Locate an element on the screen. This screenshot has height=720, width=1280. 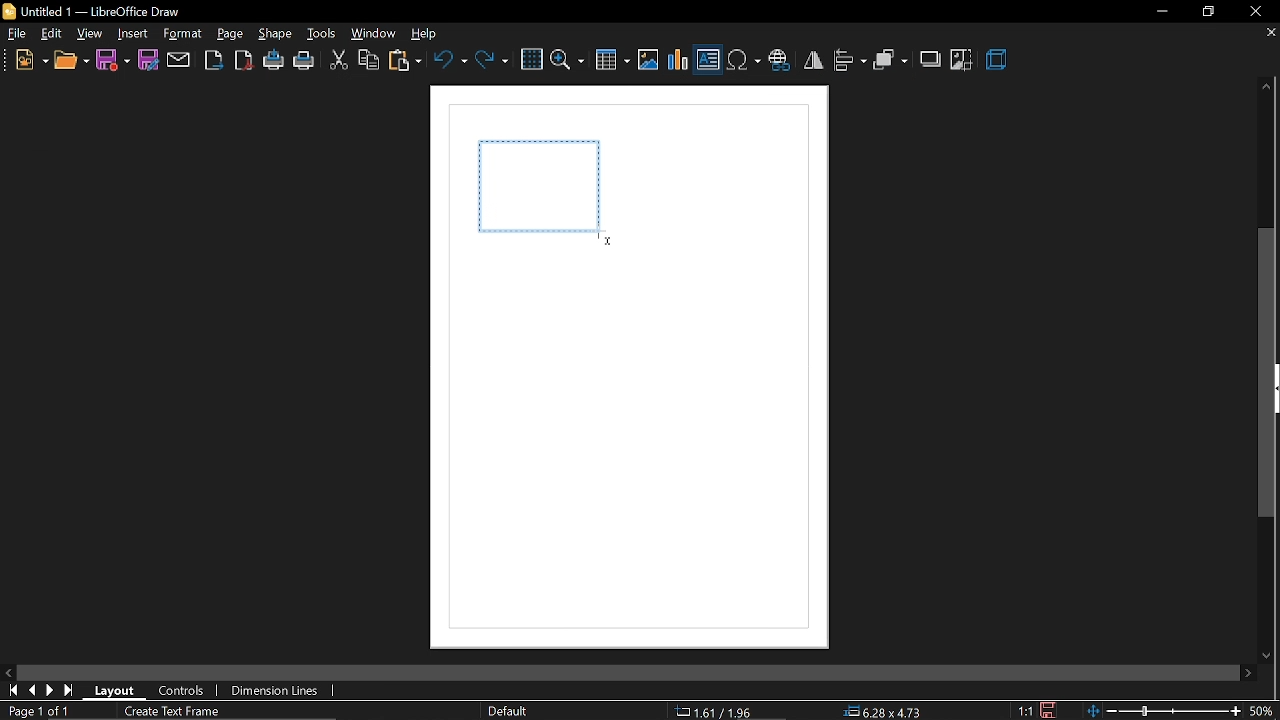
export is located at coordinates (213, 60).